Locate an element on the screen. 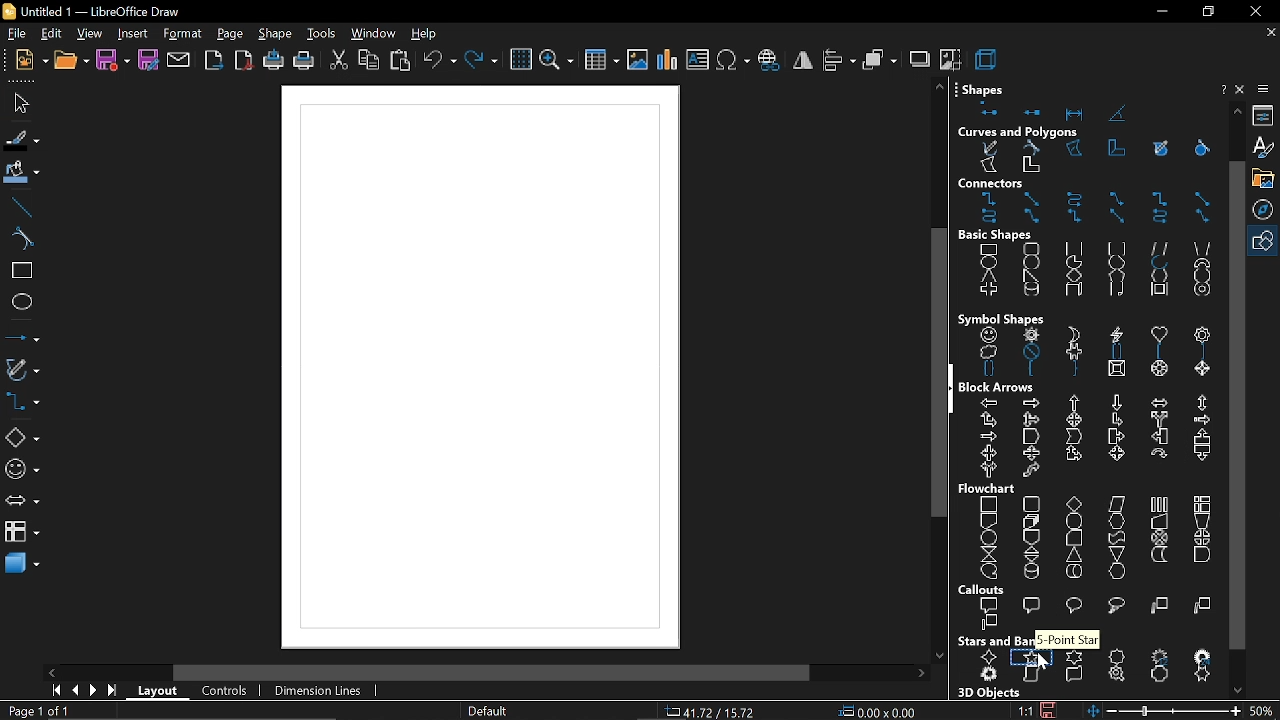 The width and height of the screenshot is (1280, 720). export as is located at coordinates (242, 61).